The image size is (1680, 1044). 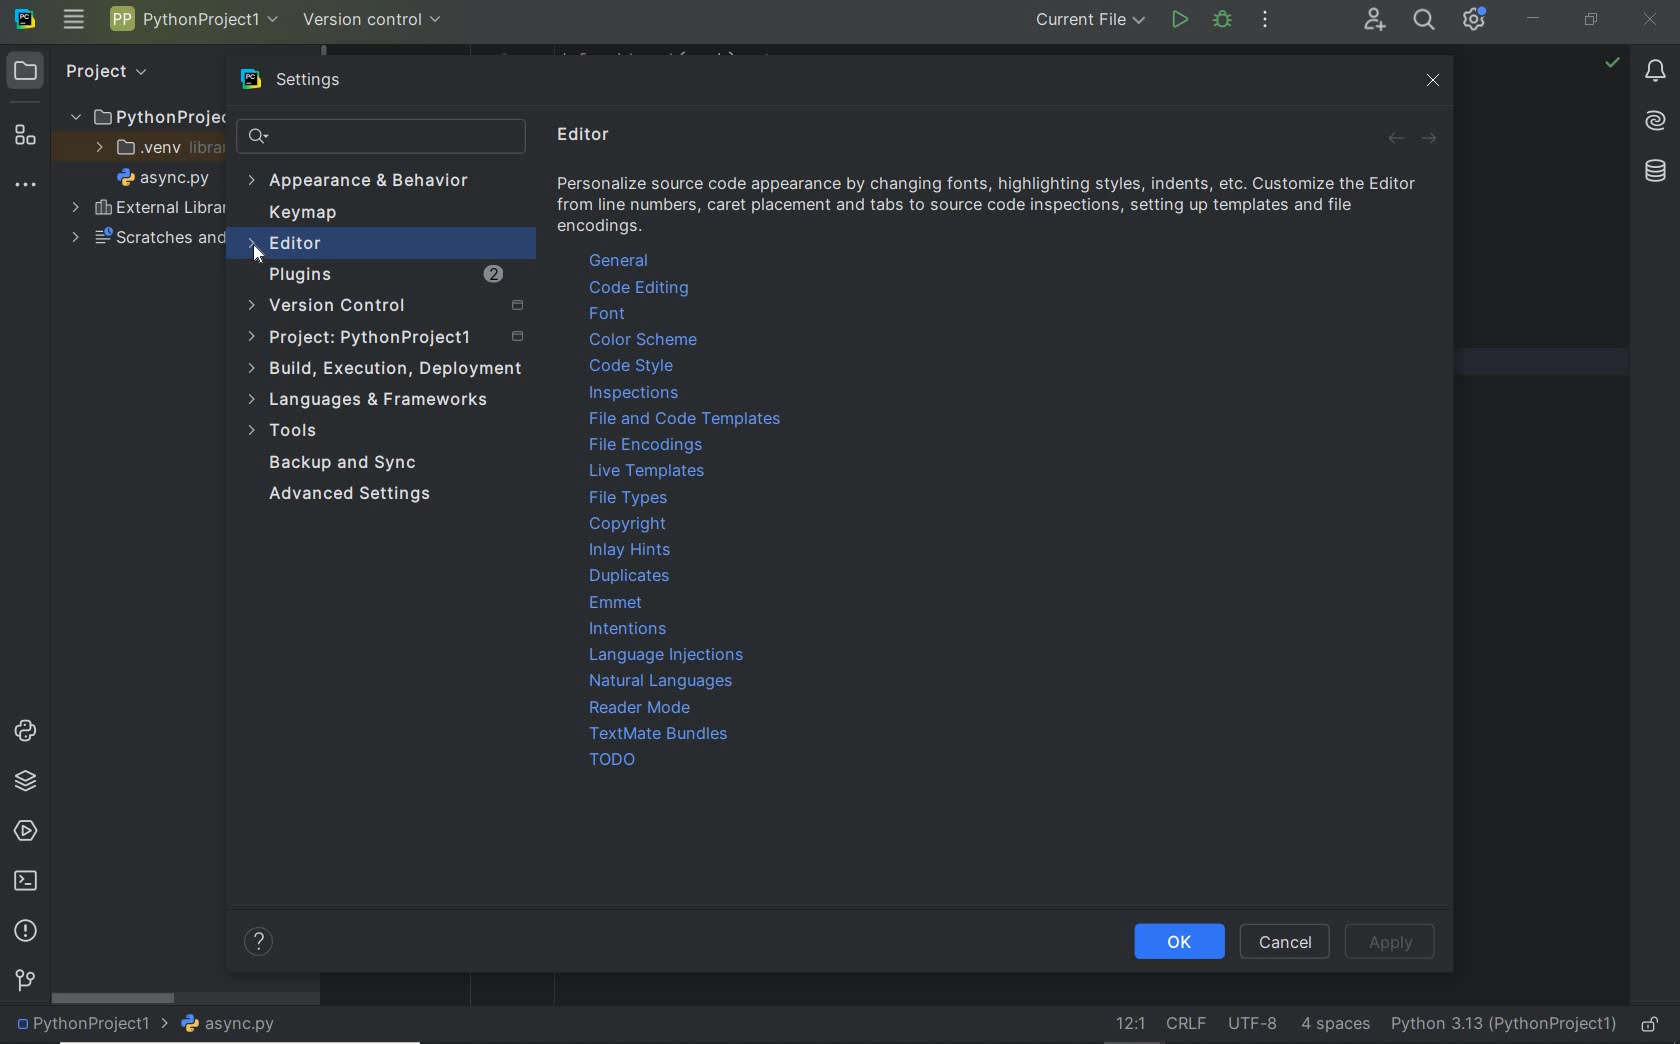 What do you see at coordinates (639, 629) in the screenshot?
I see `intentions` at bounding box center [639, 629].